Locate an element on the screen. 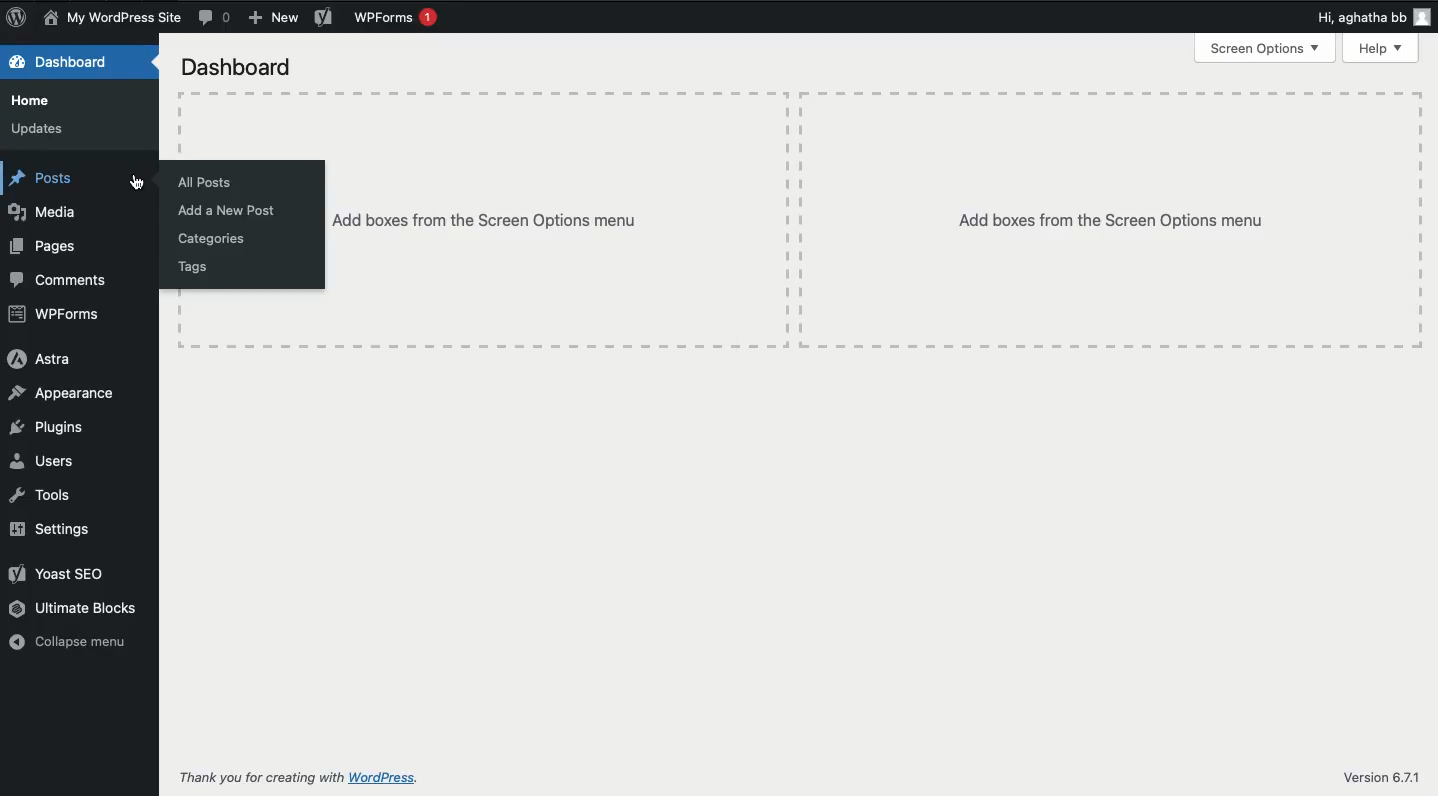  Name is located at coordinates (112, 18).